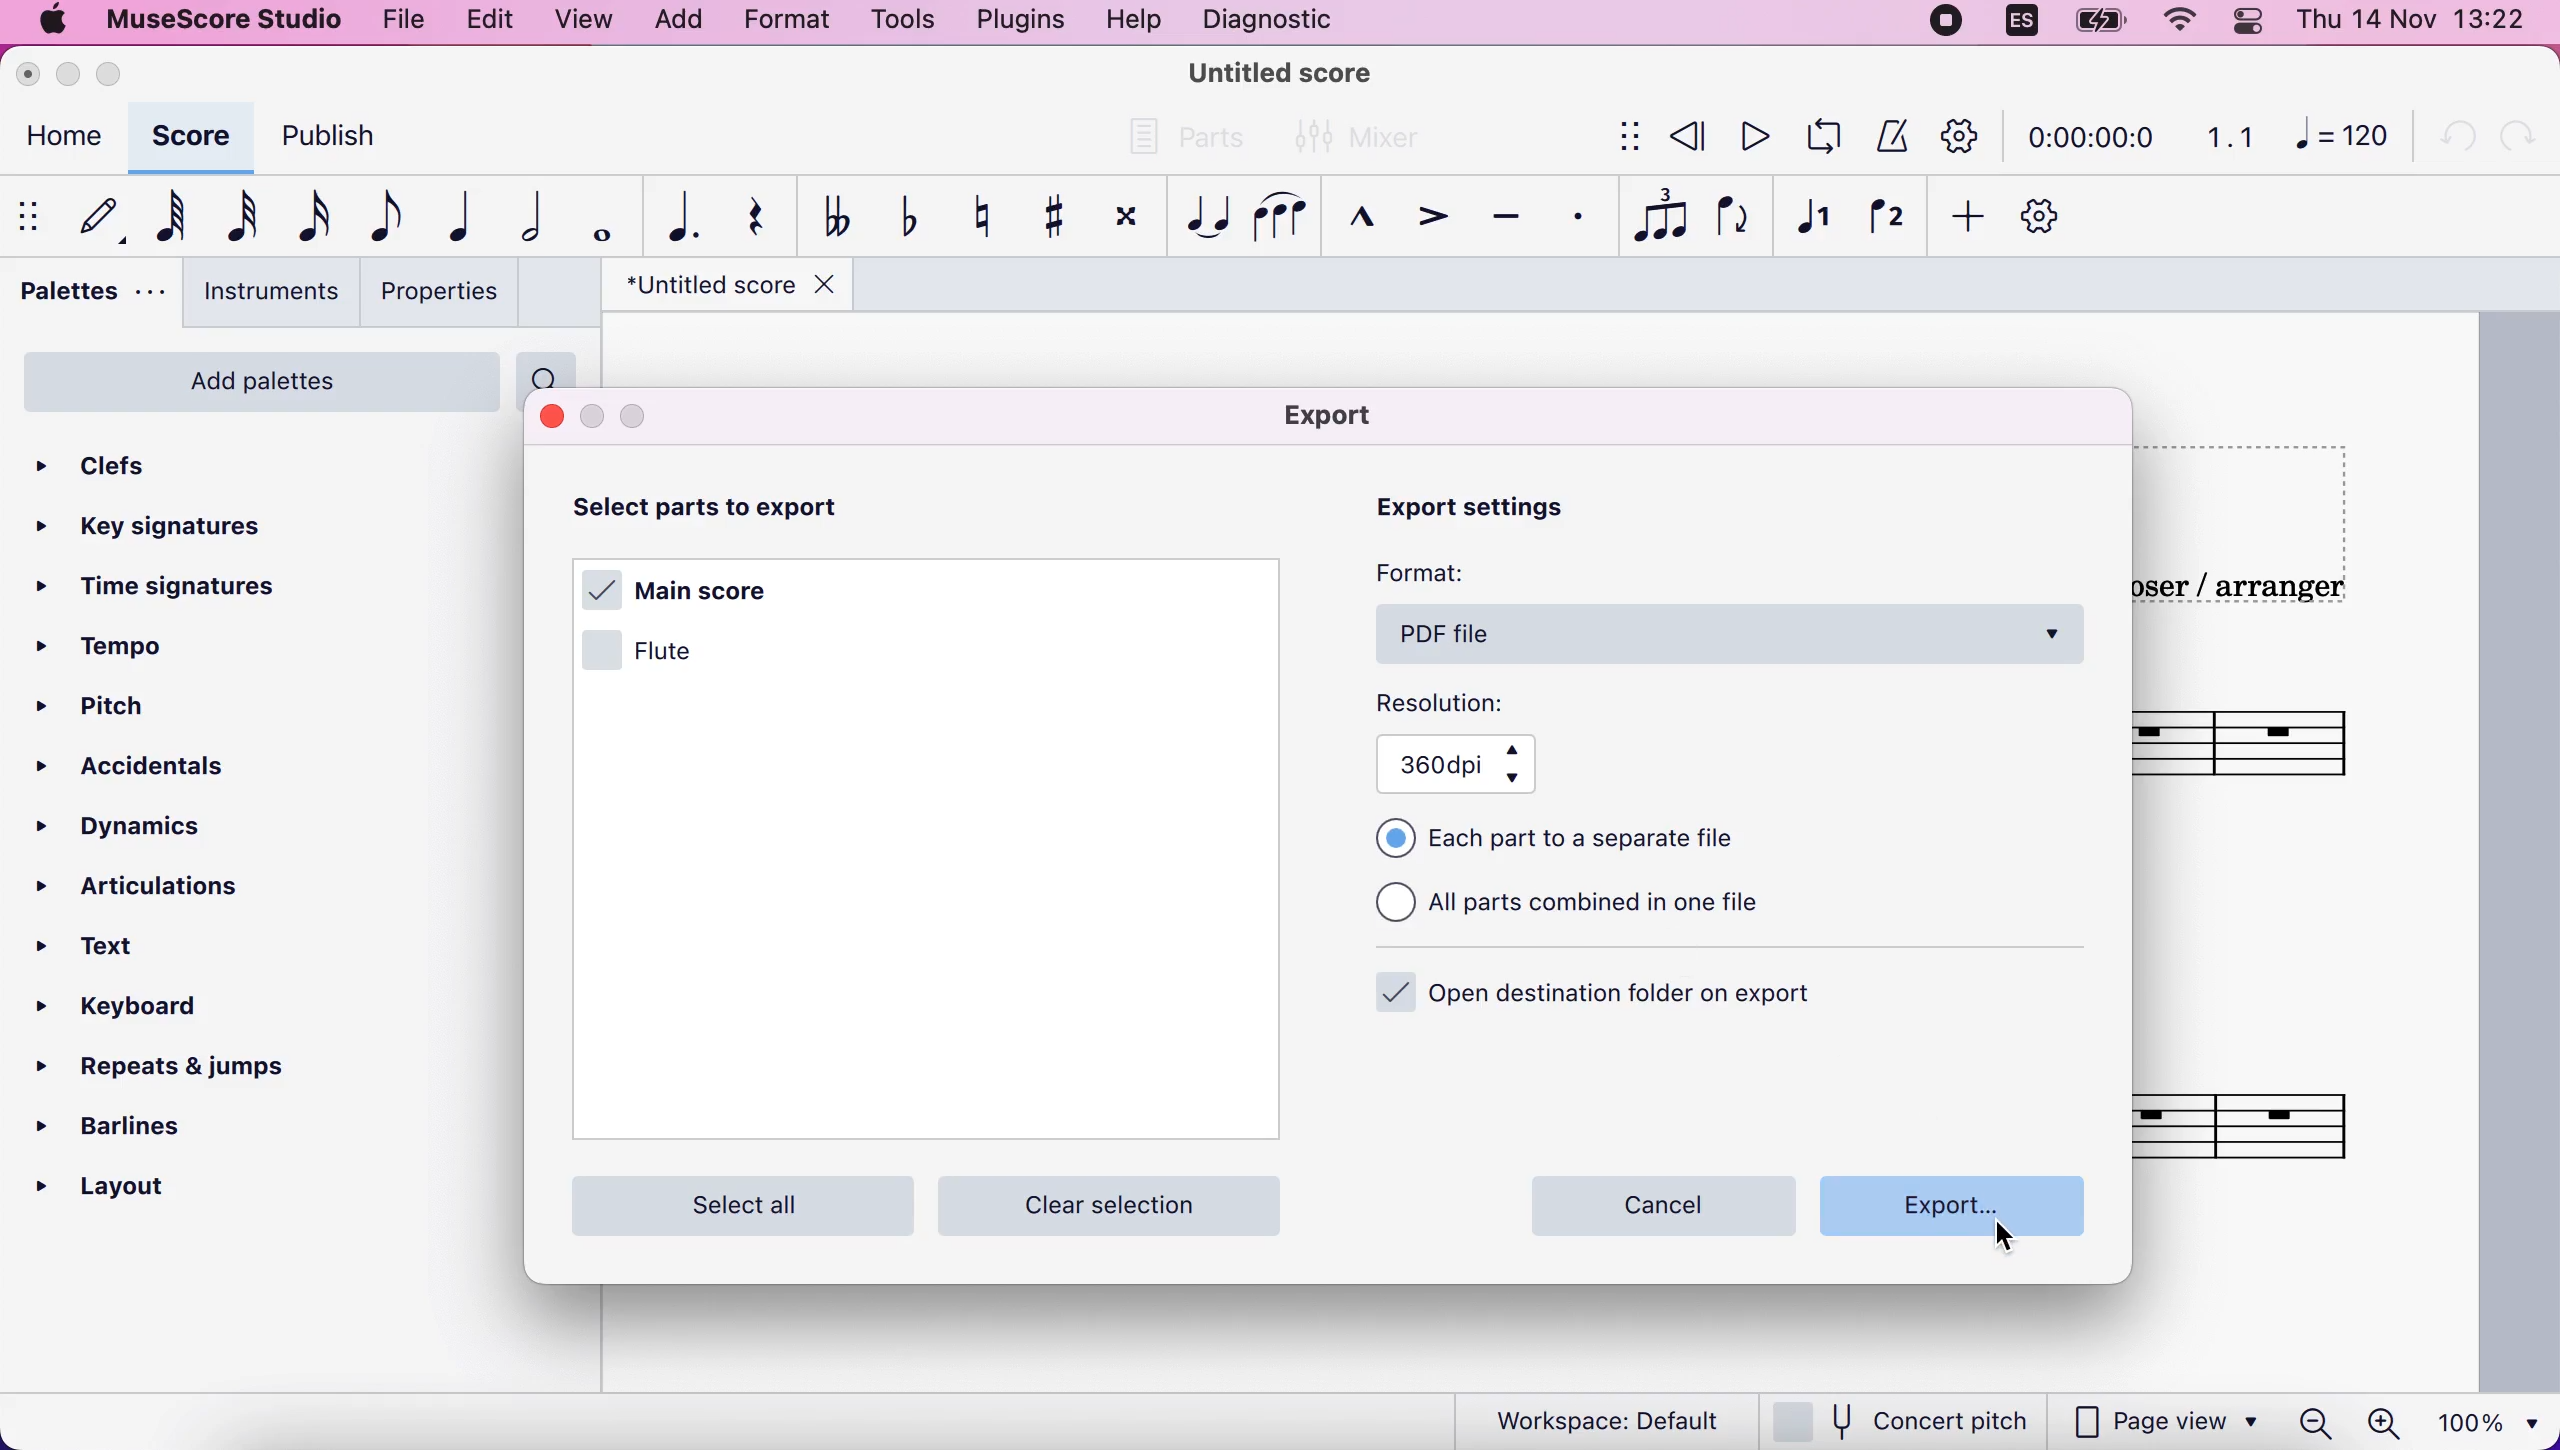 This screenshot has height=1450, width=2560. I want to click on wifi, so click(2163, 22).